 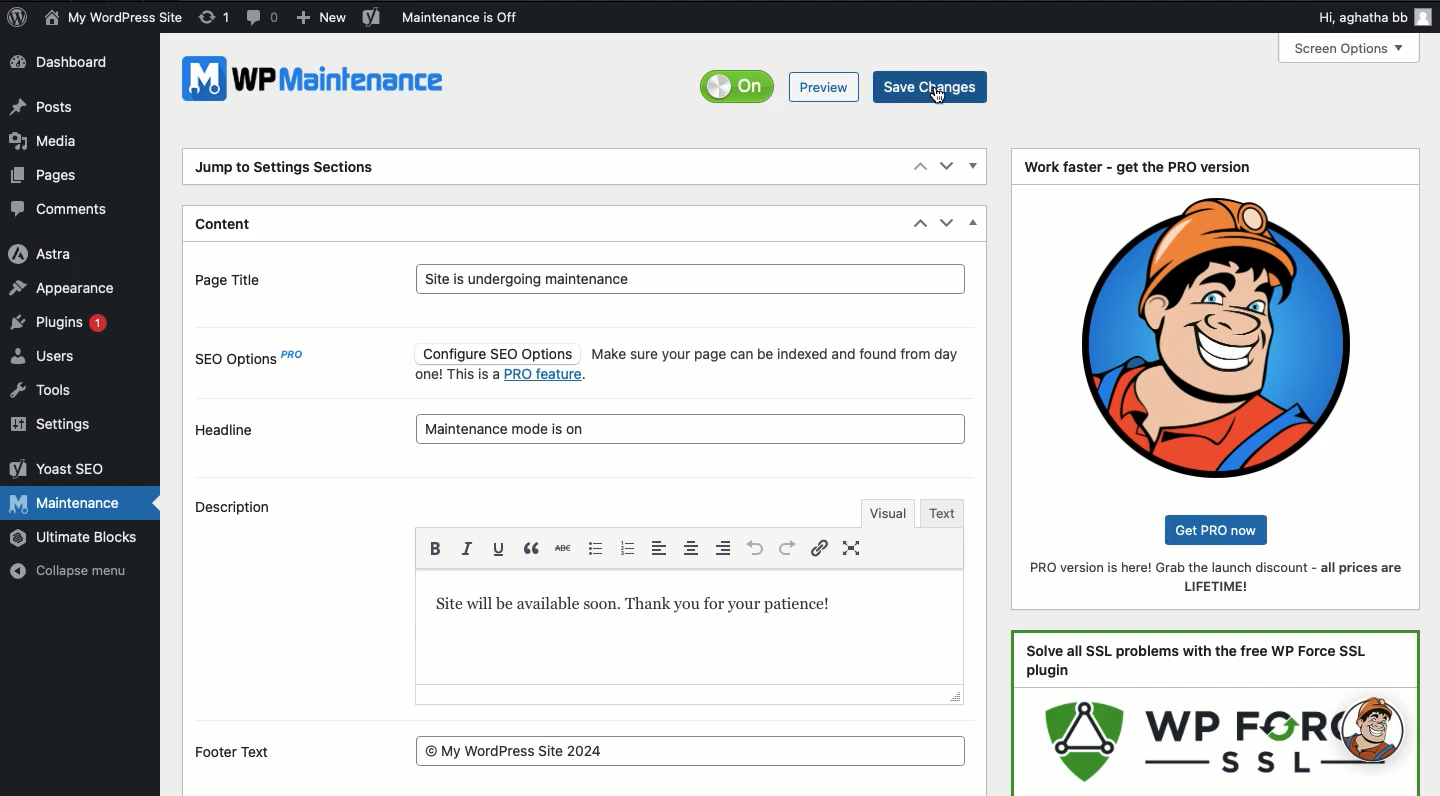 I want to click on Footer text, so click(x=246, y=753).